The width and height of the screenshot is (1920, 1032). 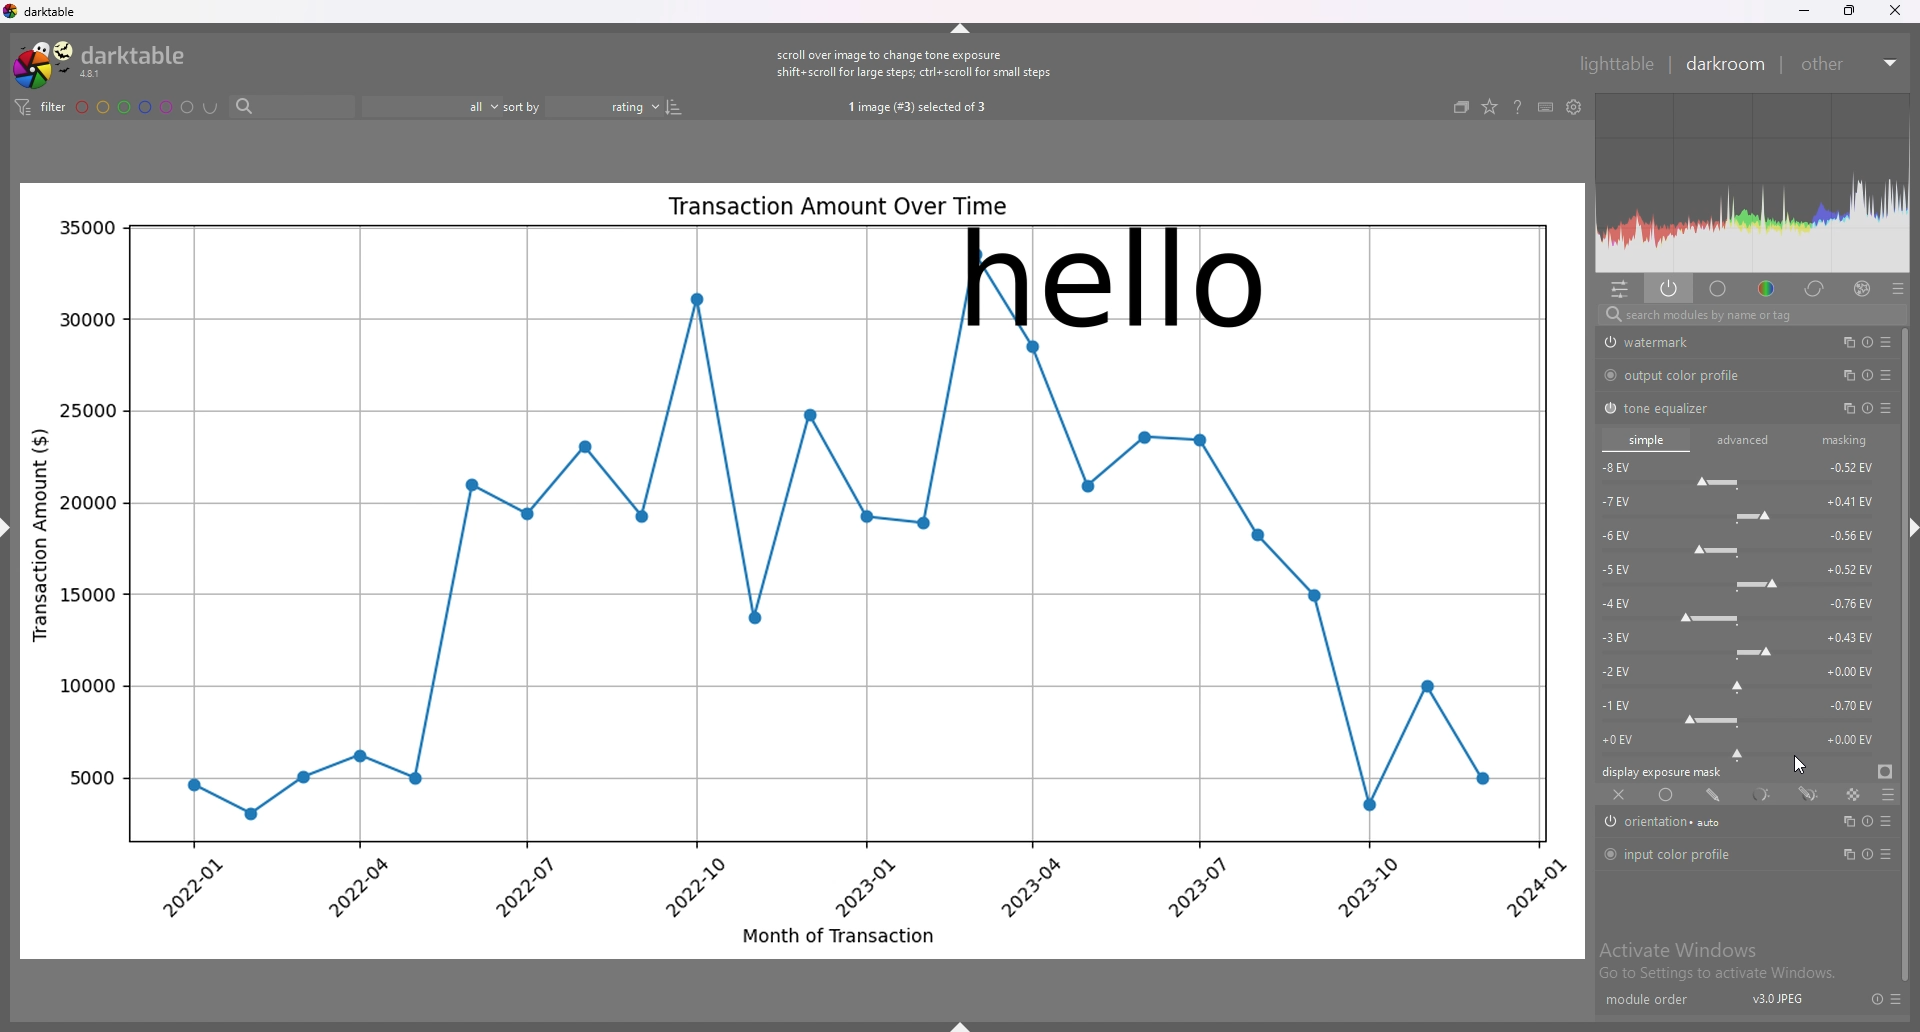 What do you see at coordinates (524, 107) in the screenshot?
I see `sort by` at bounding box center [524, 107].